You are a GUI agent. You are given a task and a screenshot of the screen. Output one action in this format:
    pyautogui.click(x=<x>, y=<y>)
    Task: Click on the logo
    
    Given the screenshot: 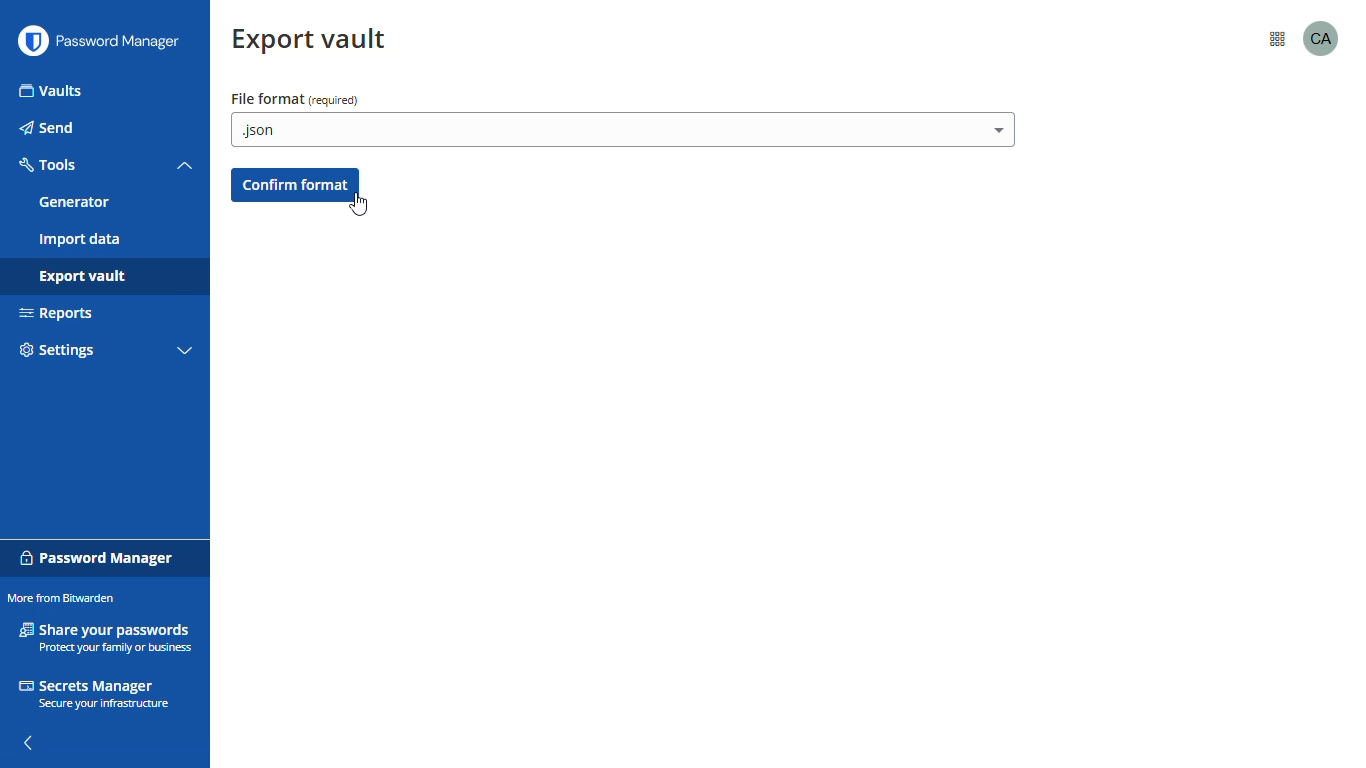 What is the action you would take?
    pyautogui.click(x=32, y=41)
    